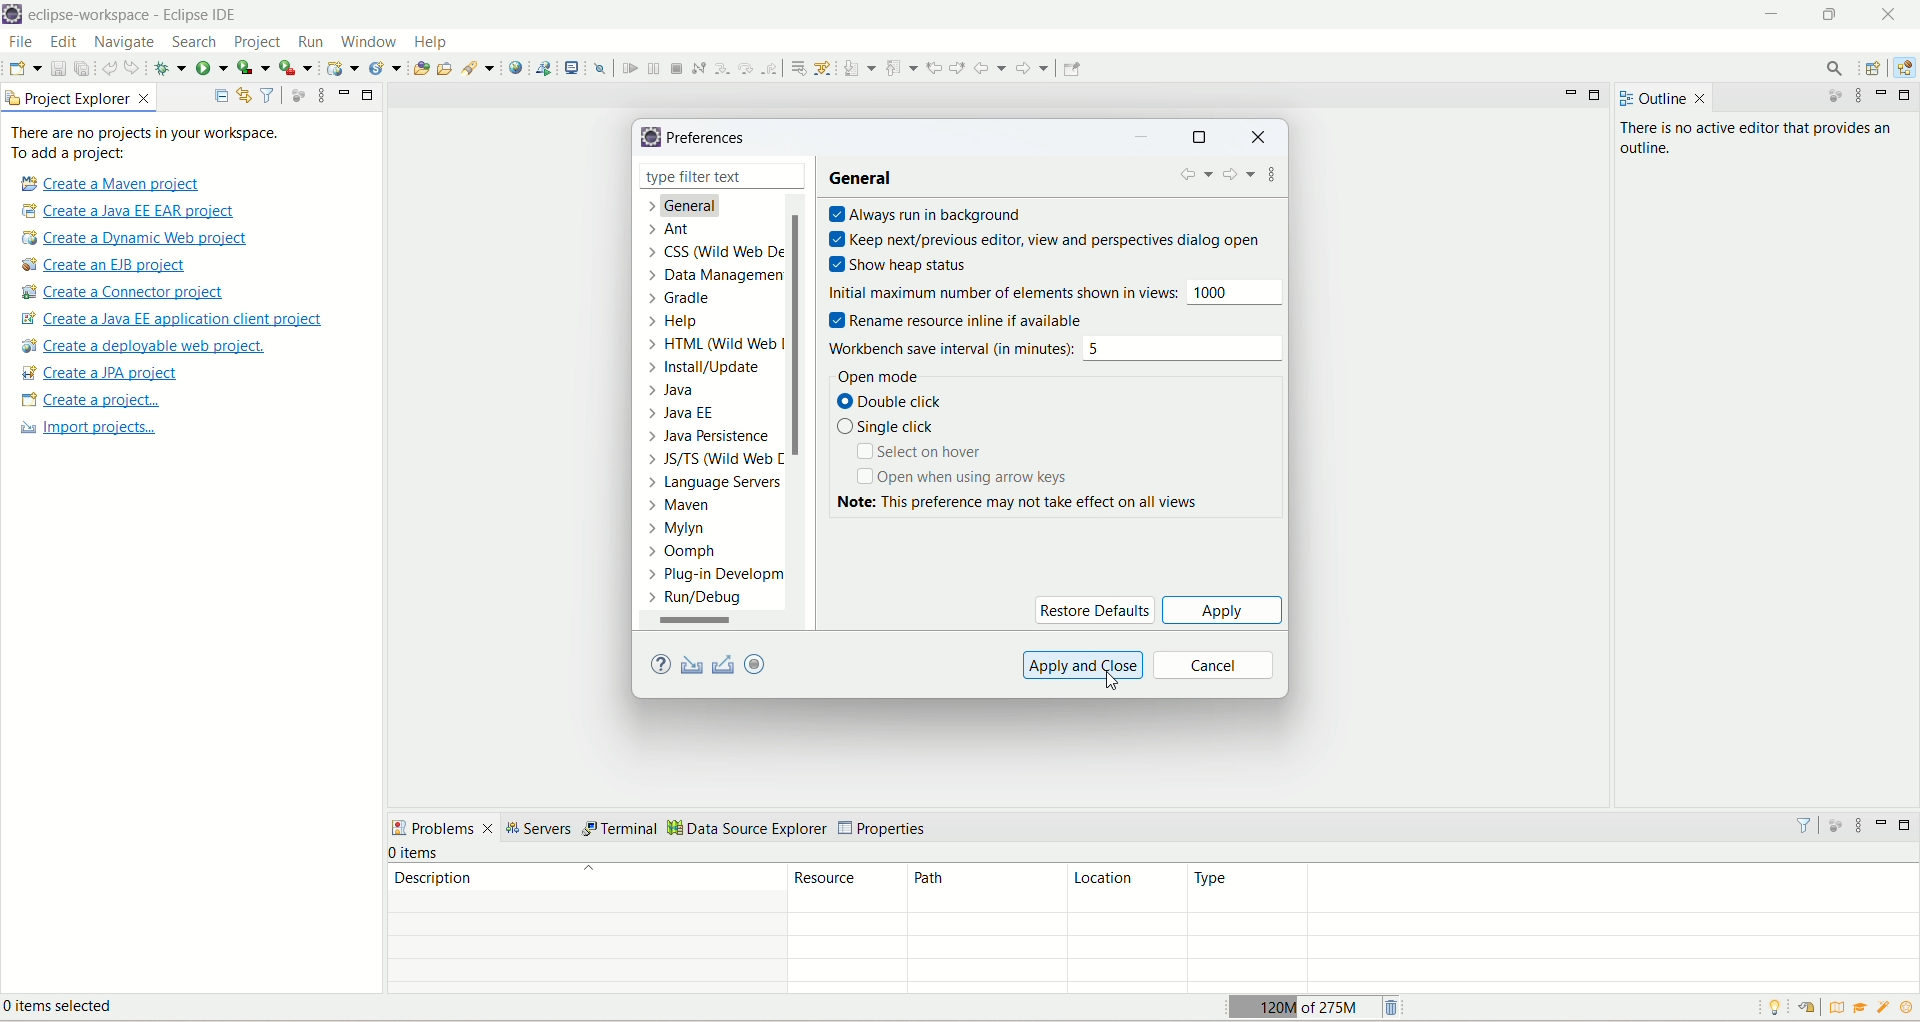 The height and width of the screenshot is (1022, 1920). Describe the element at coordinates (316, 97) in the screenshot. I see `view menu` at that location.